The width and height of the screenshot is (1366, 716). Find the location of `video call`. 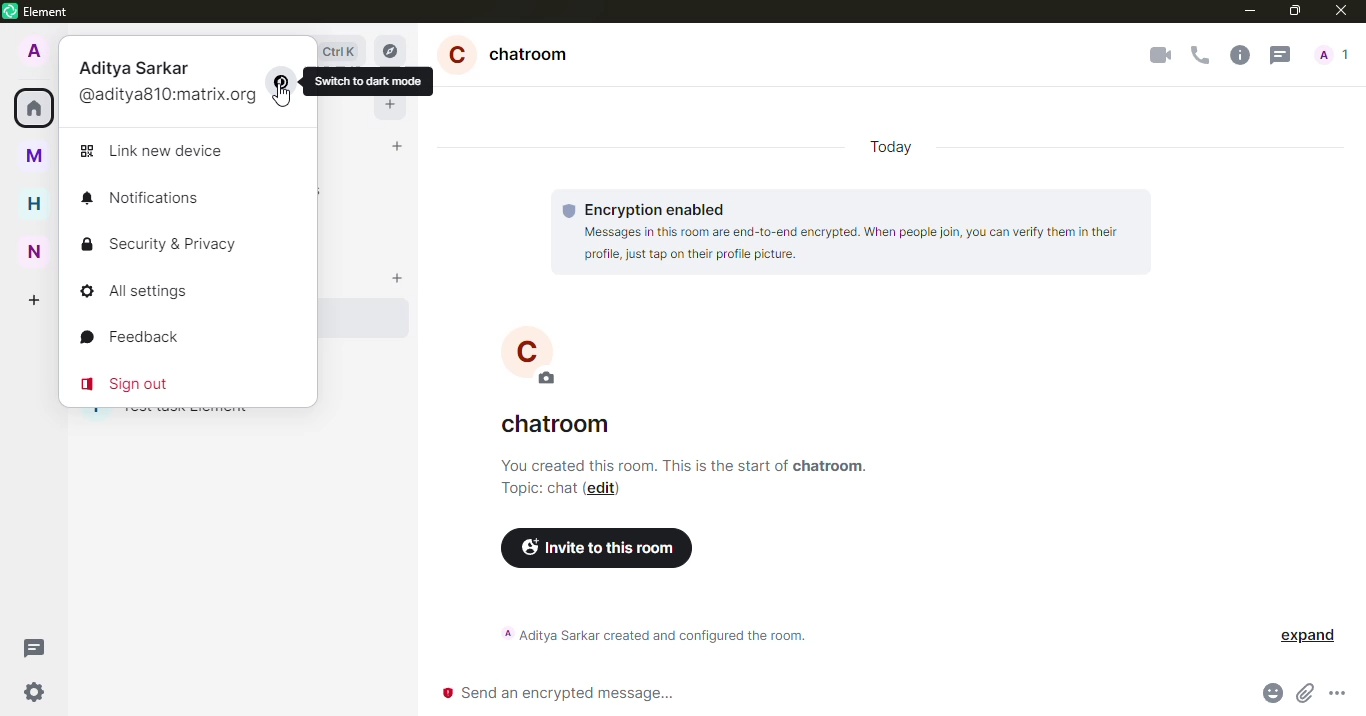

video call is located at coordinates (1158, 54).